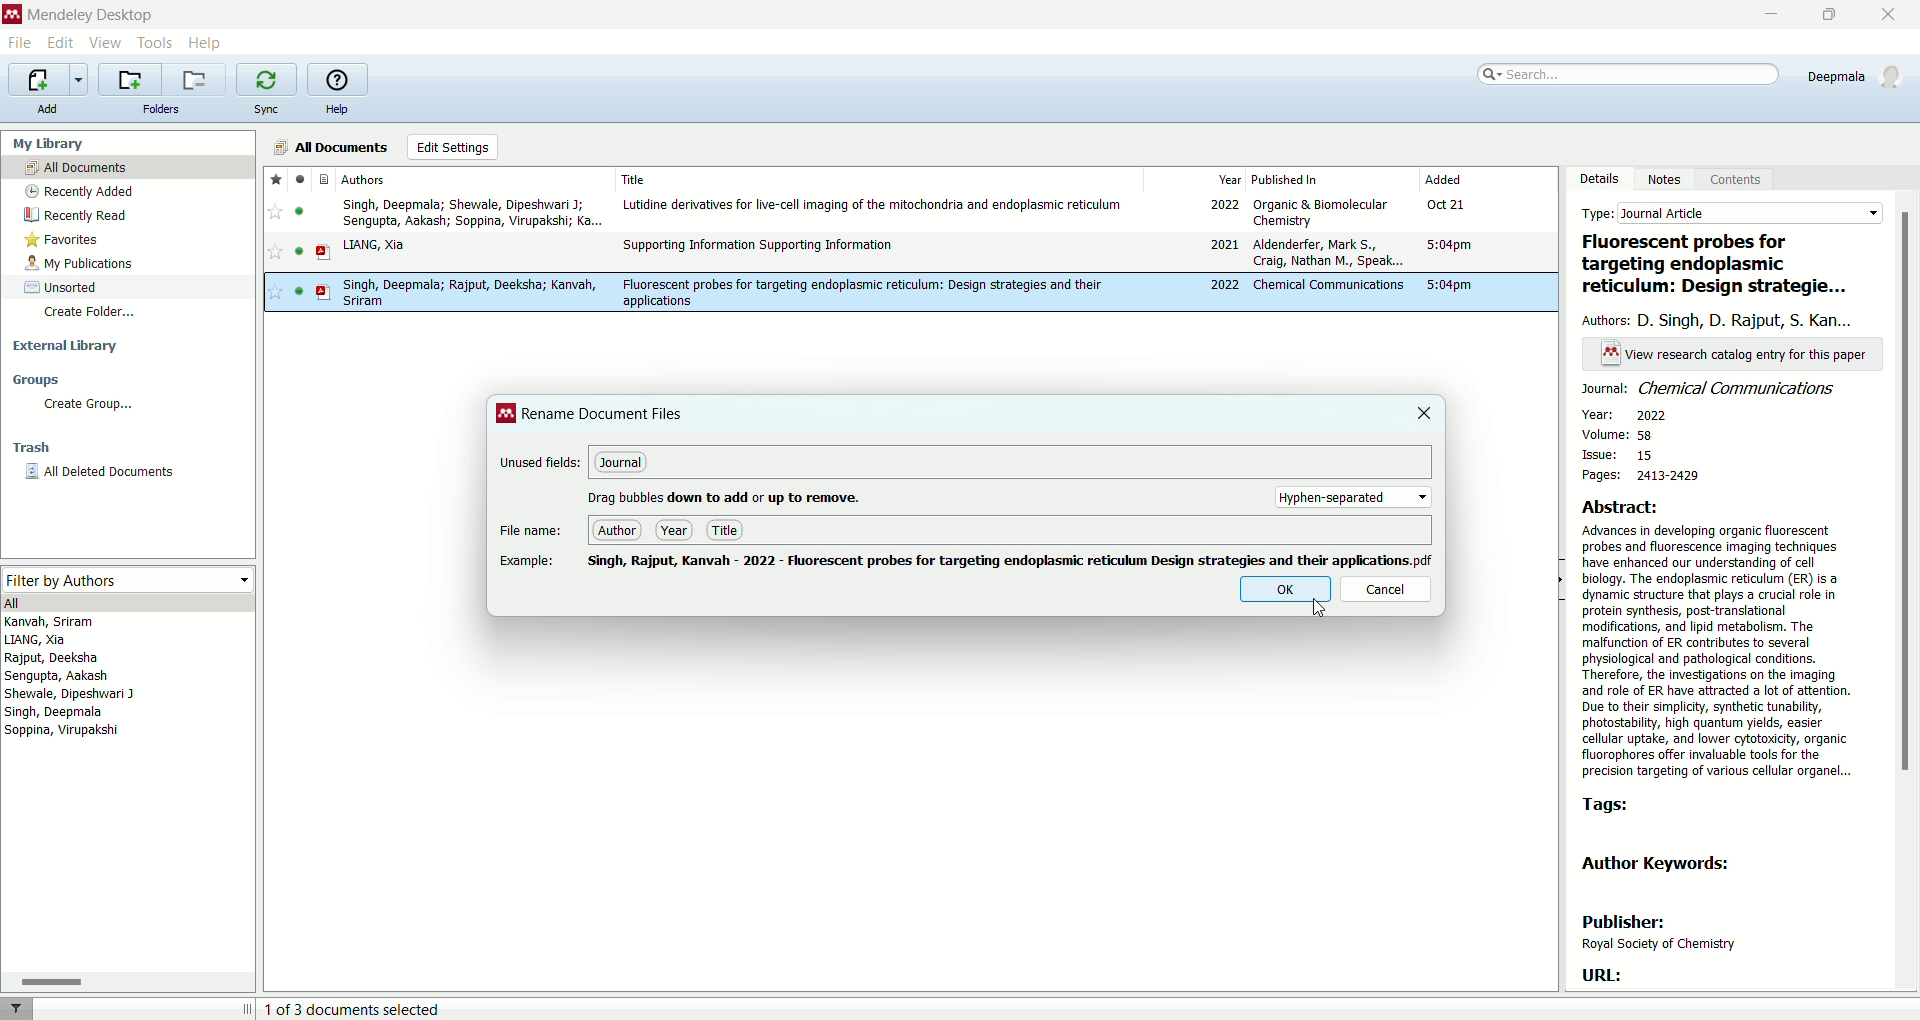 This screenshot has height=1020, width=1920. Describe the element at coordinates (864, 292) in the screenshot. I see `Fluorescent probes for targeting endoplasmic reticulum: Design strategies and their applications` at that location.